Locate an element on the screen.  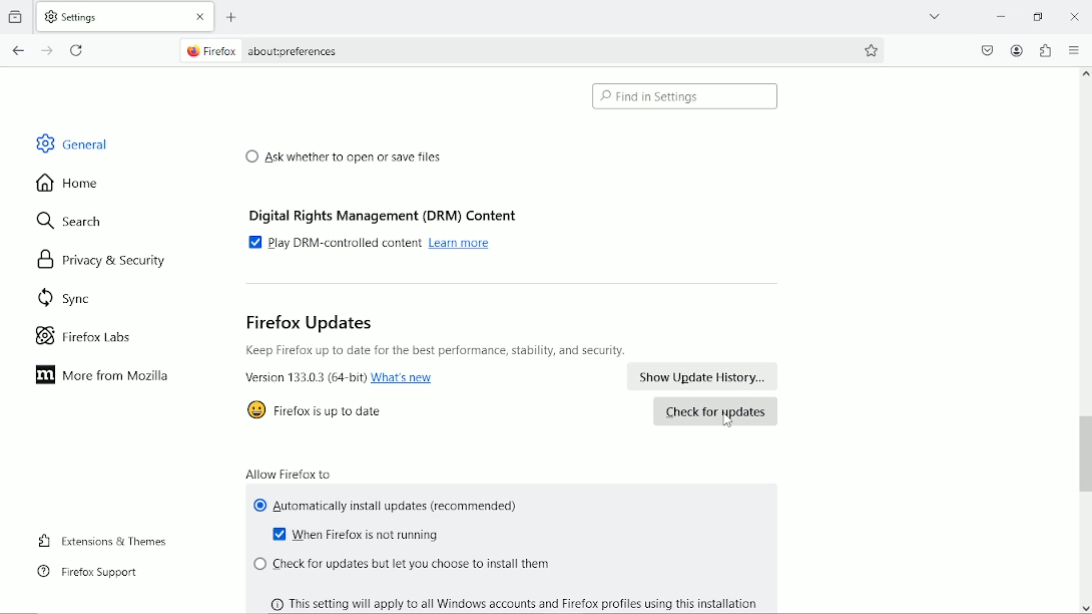
reload current page is located at coordinates (77, 49).